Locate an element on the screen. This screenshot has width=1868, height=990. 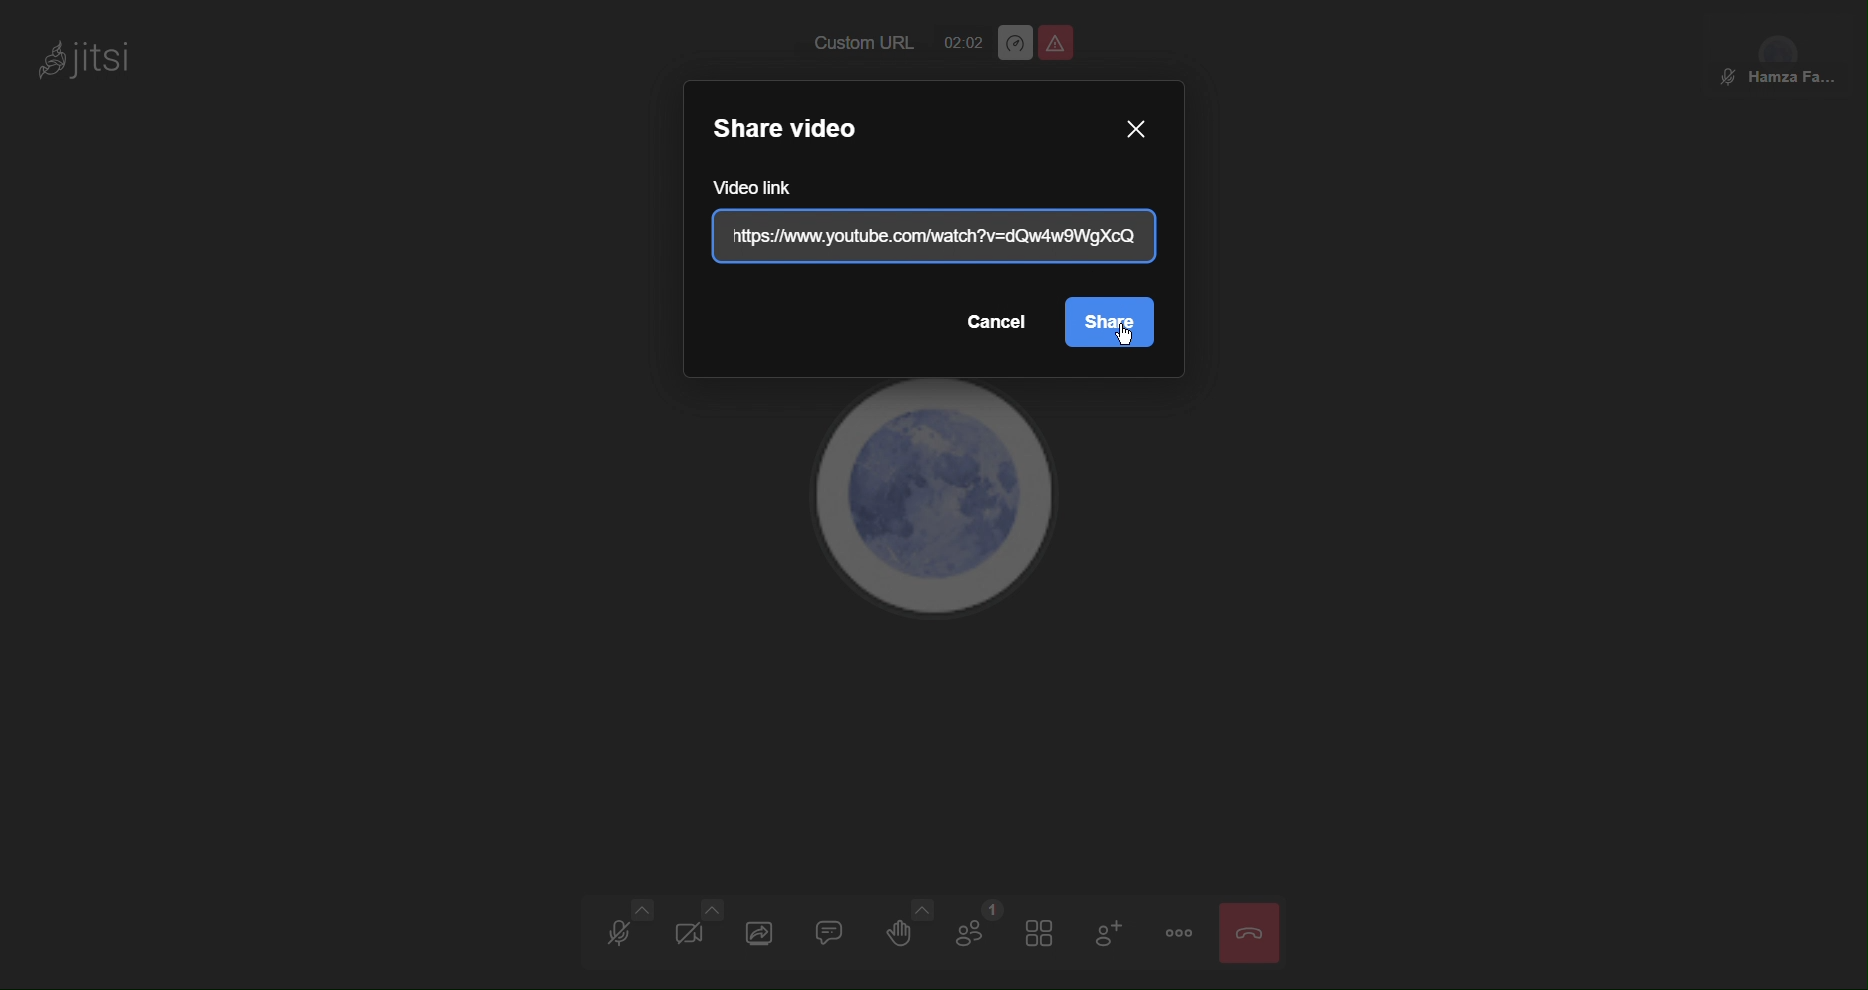
Video link is located at coordinates (766, 188).